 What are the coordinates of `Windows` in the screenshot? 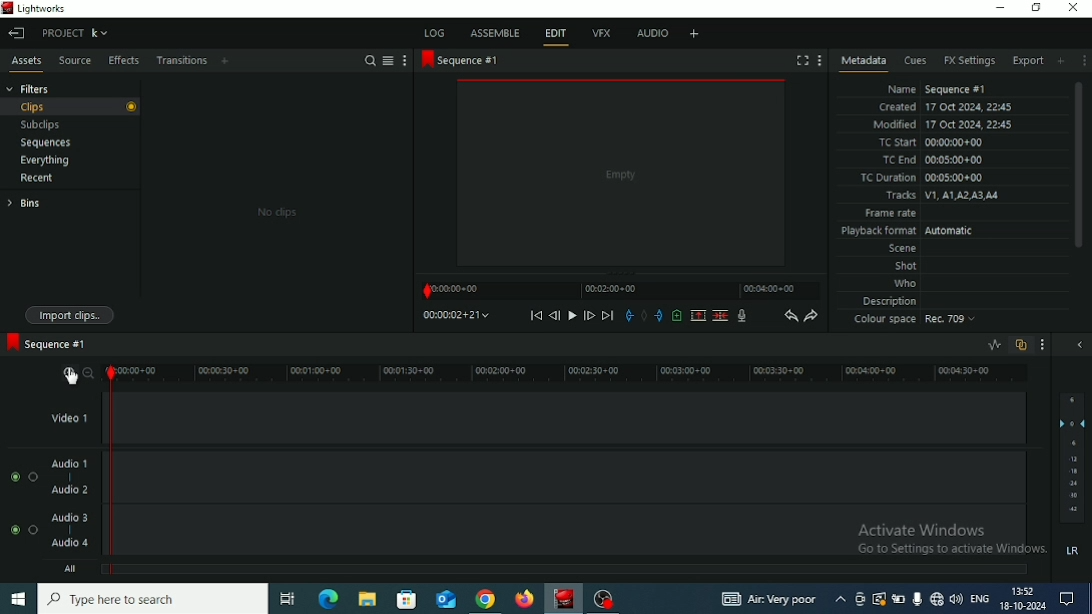 It's located at (17, 600).